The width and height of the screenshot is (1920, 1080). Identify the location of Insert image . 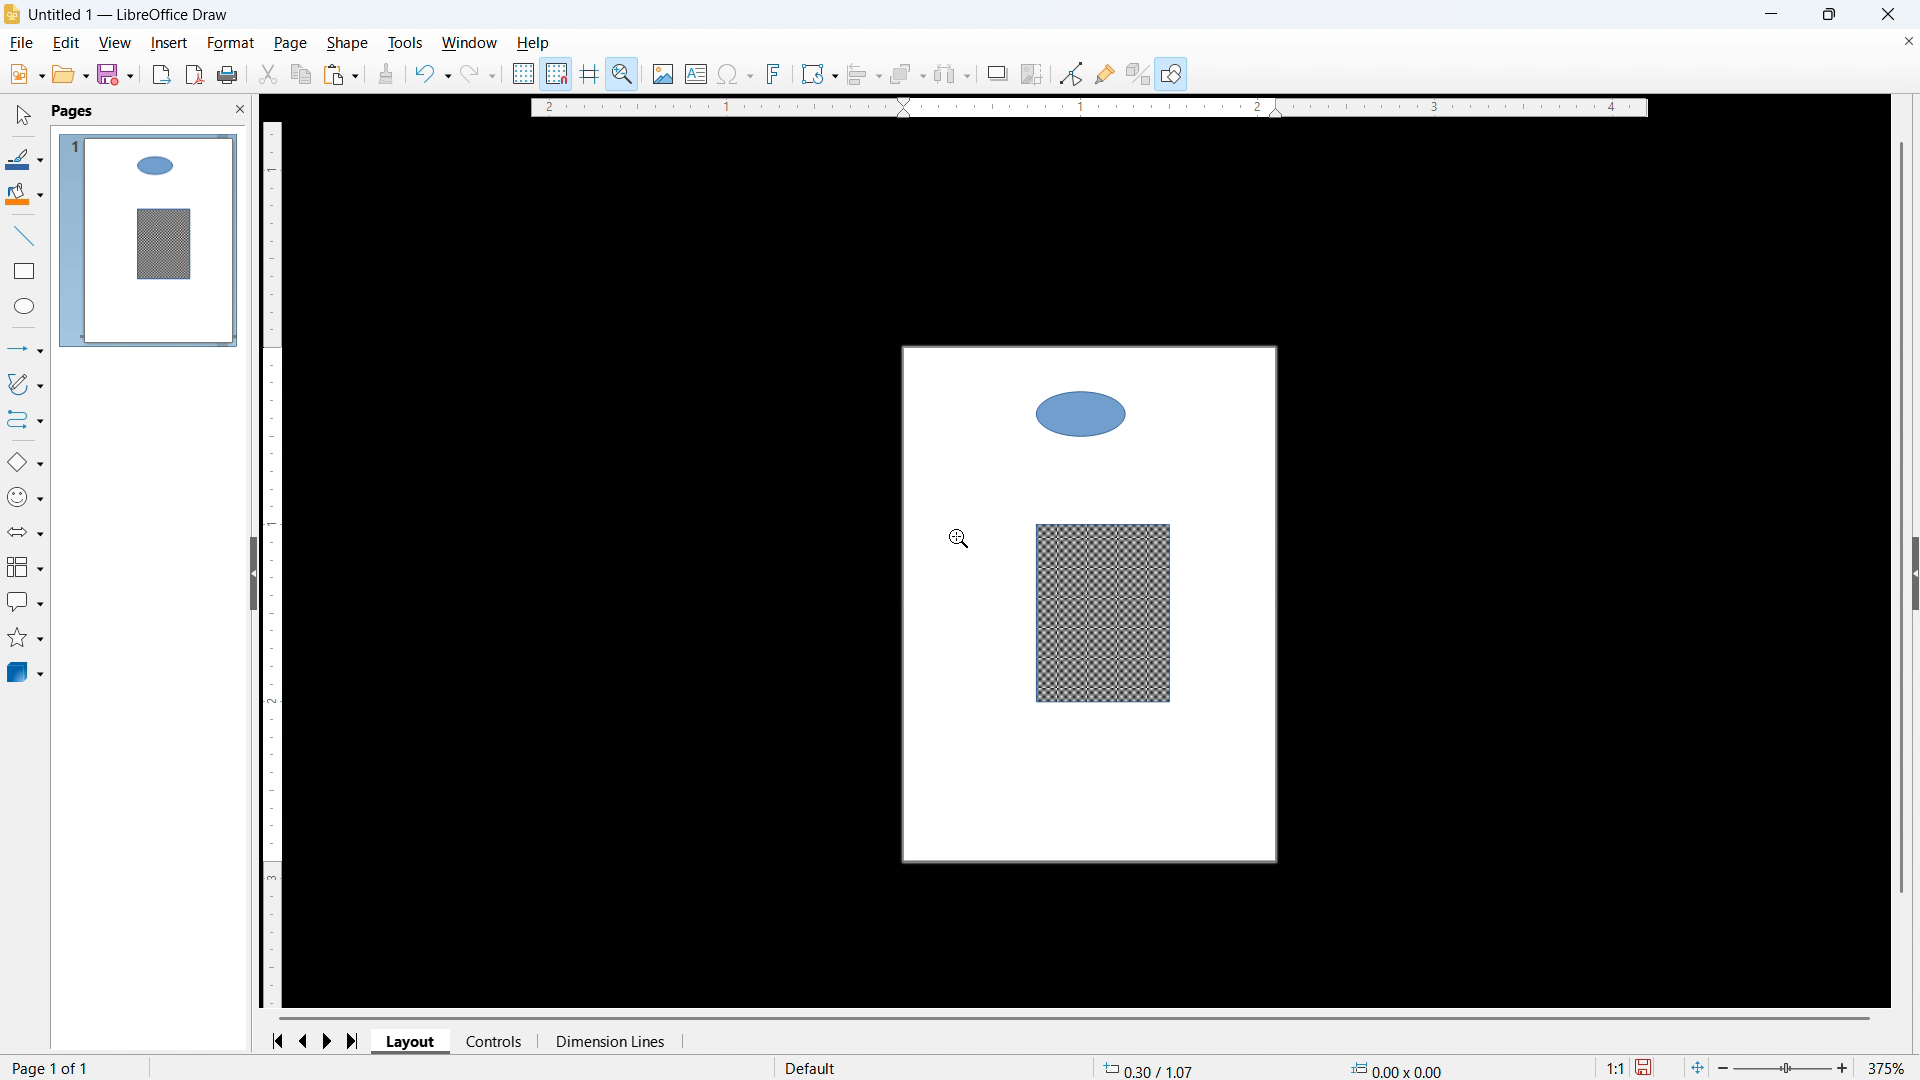
(663, 73).